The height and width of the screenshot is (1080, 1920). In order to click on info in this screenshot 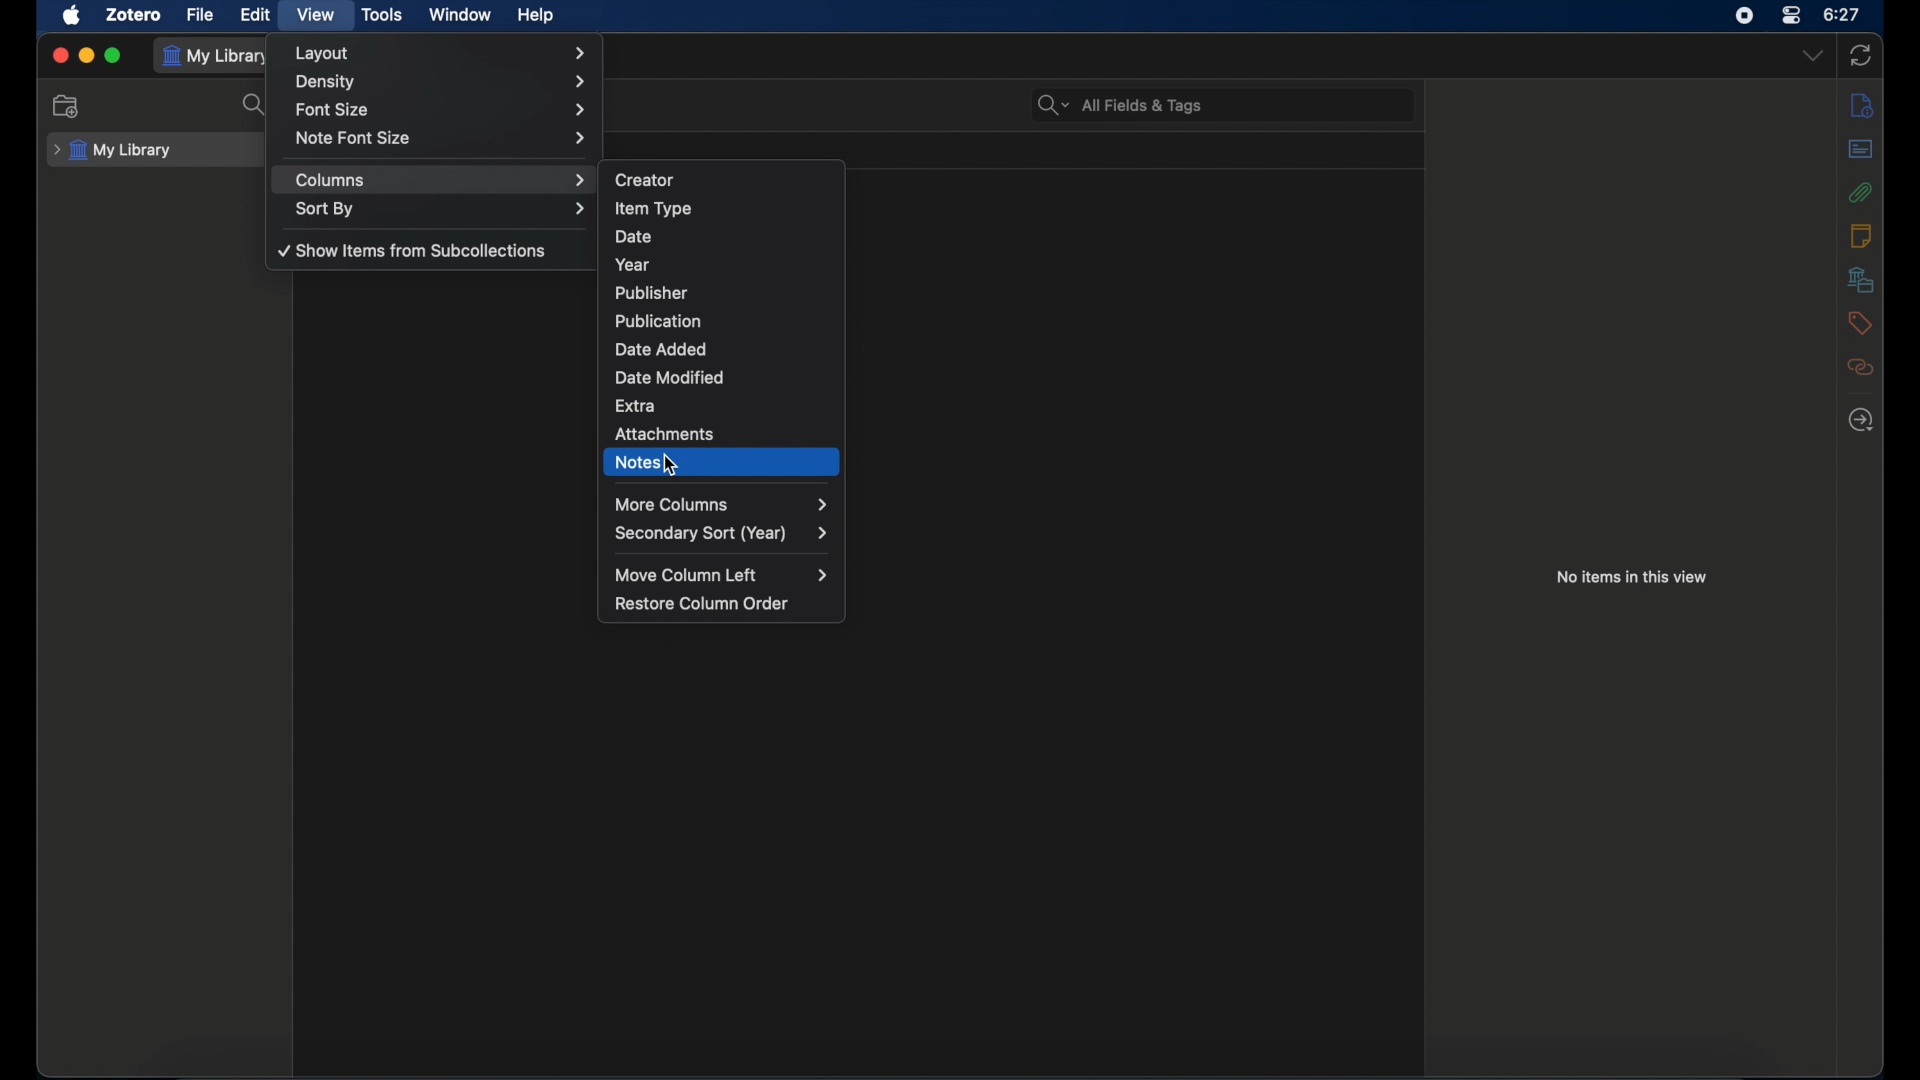, I will do `click(1862, 106)`.